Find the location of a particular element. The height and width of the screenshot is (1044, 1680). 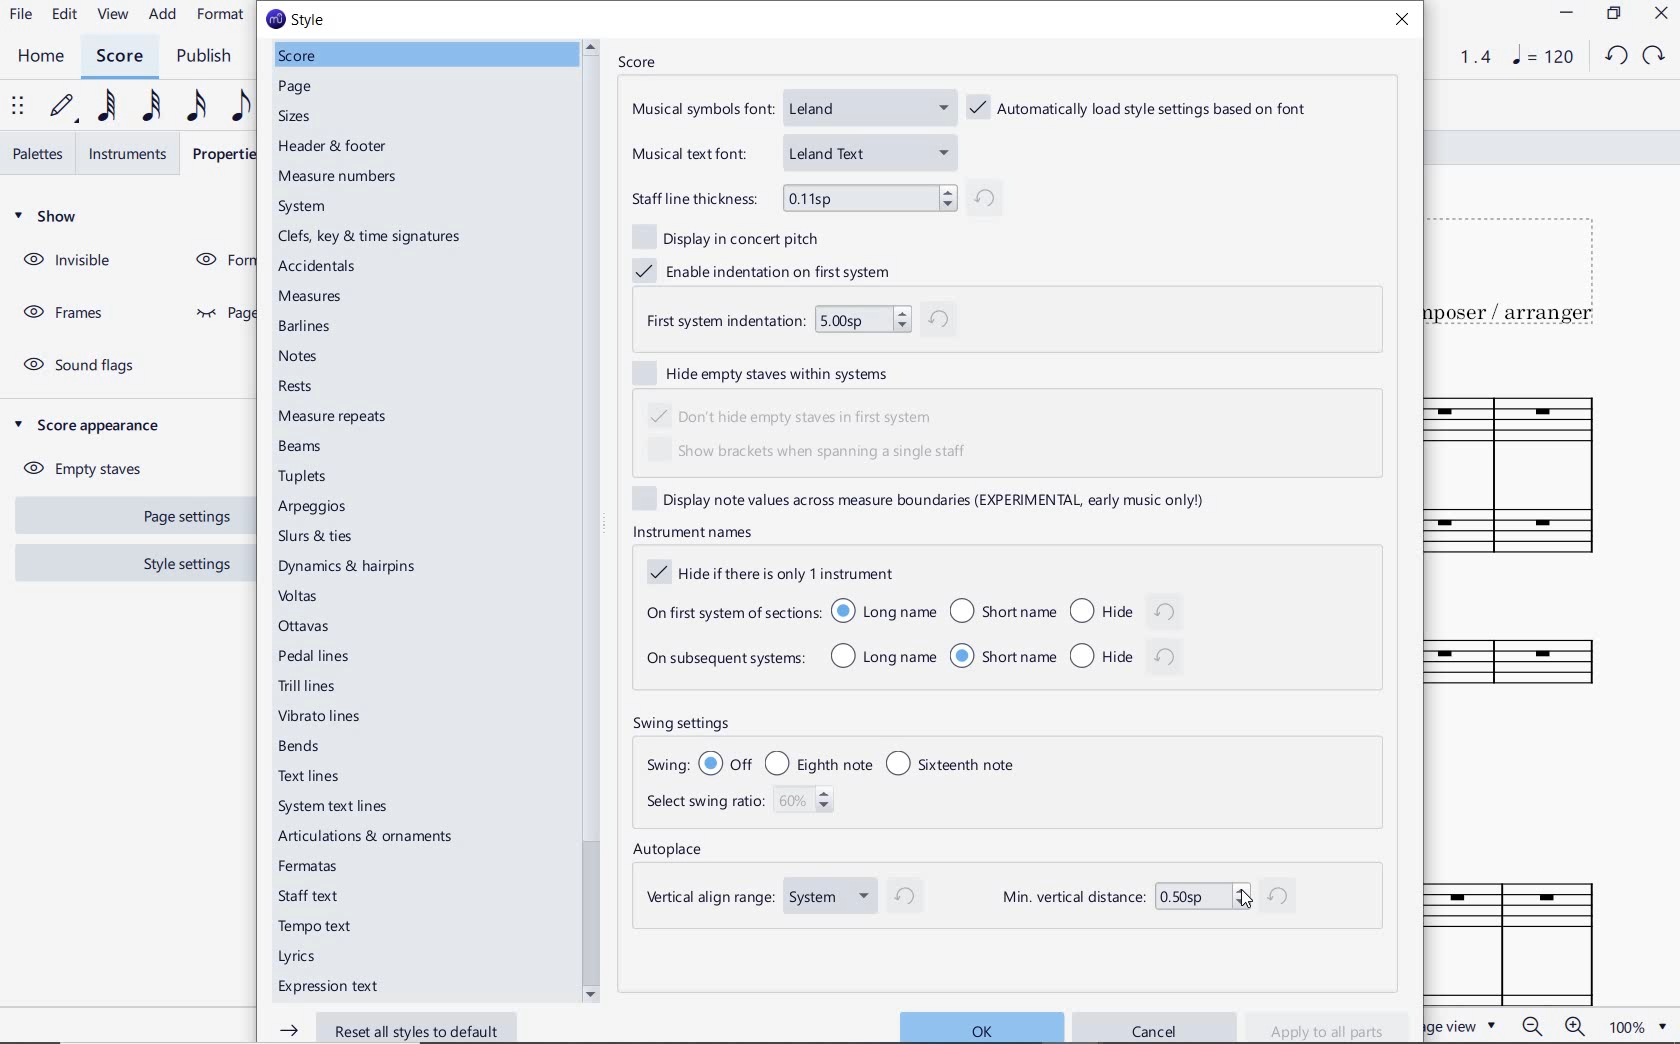

32ND NOTE is located at coordinates (155, 106).